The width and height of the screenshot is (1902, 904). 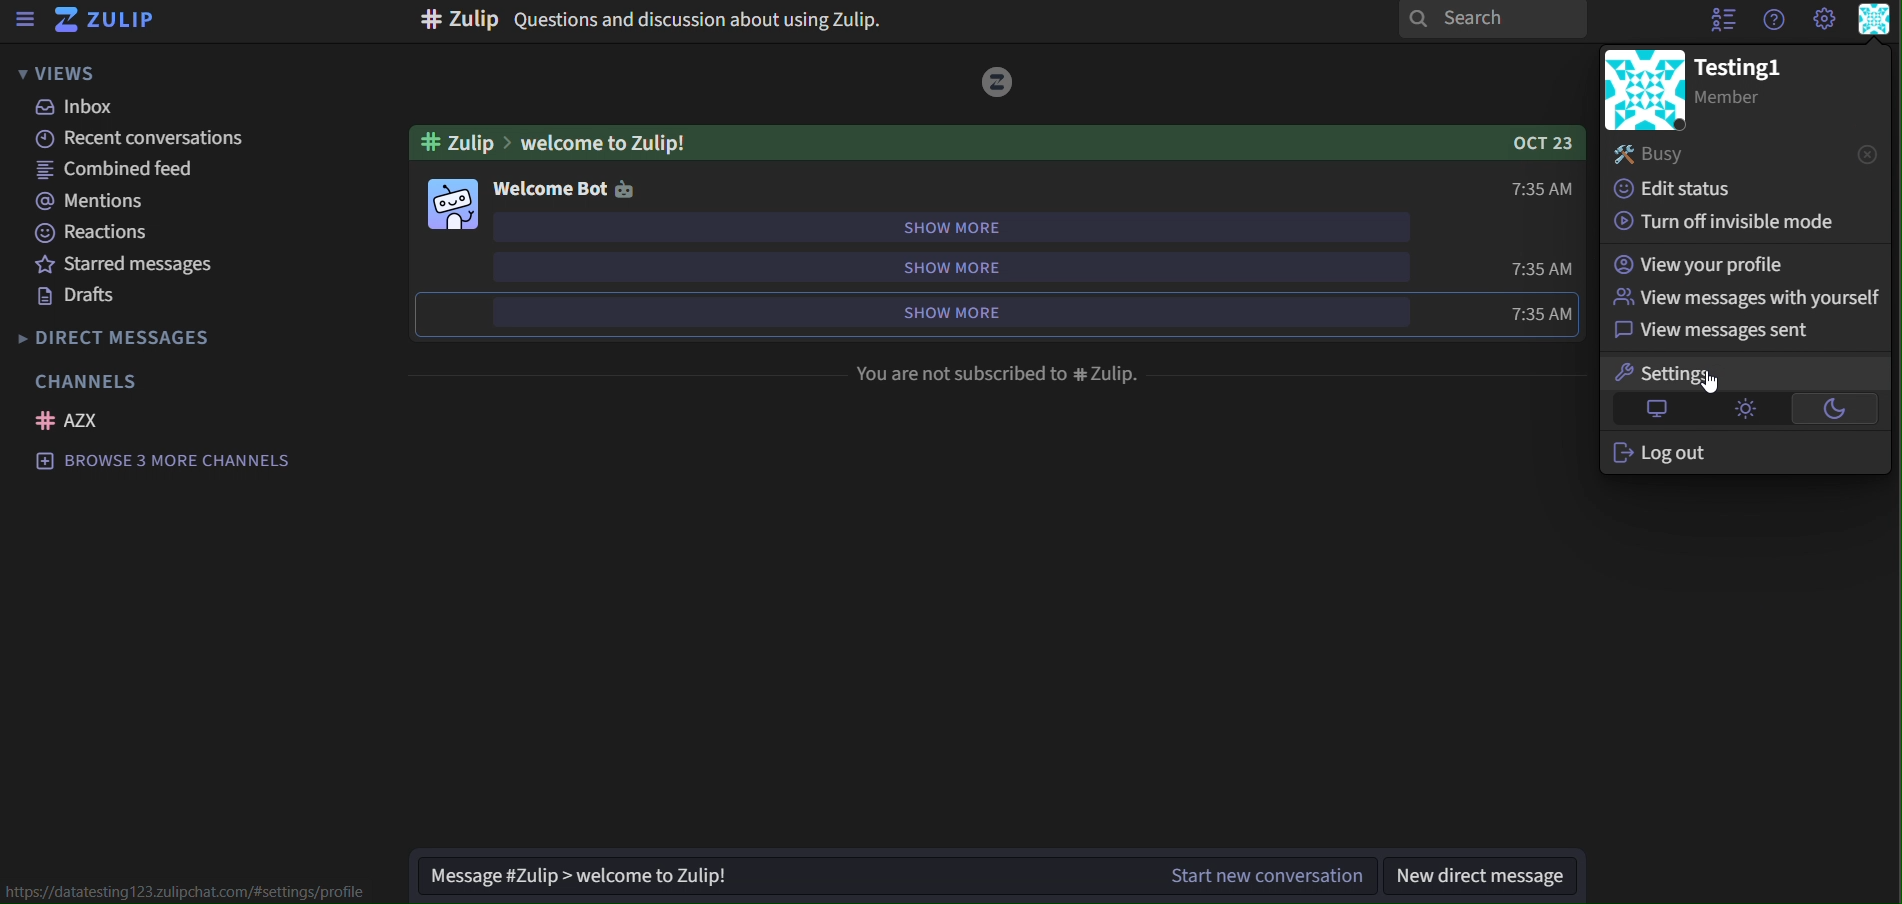 What do you see at coordinates (191, 891) in the screenshot?
I see `https://datatesting123.zulipchat.com/#setting/profile` at bounding box center [191, 891].